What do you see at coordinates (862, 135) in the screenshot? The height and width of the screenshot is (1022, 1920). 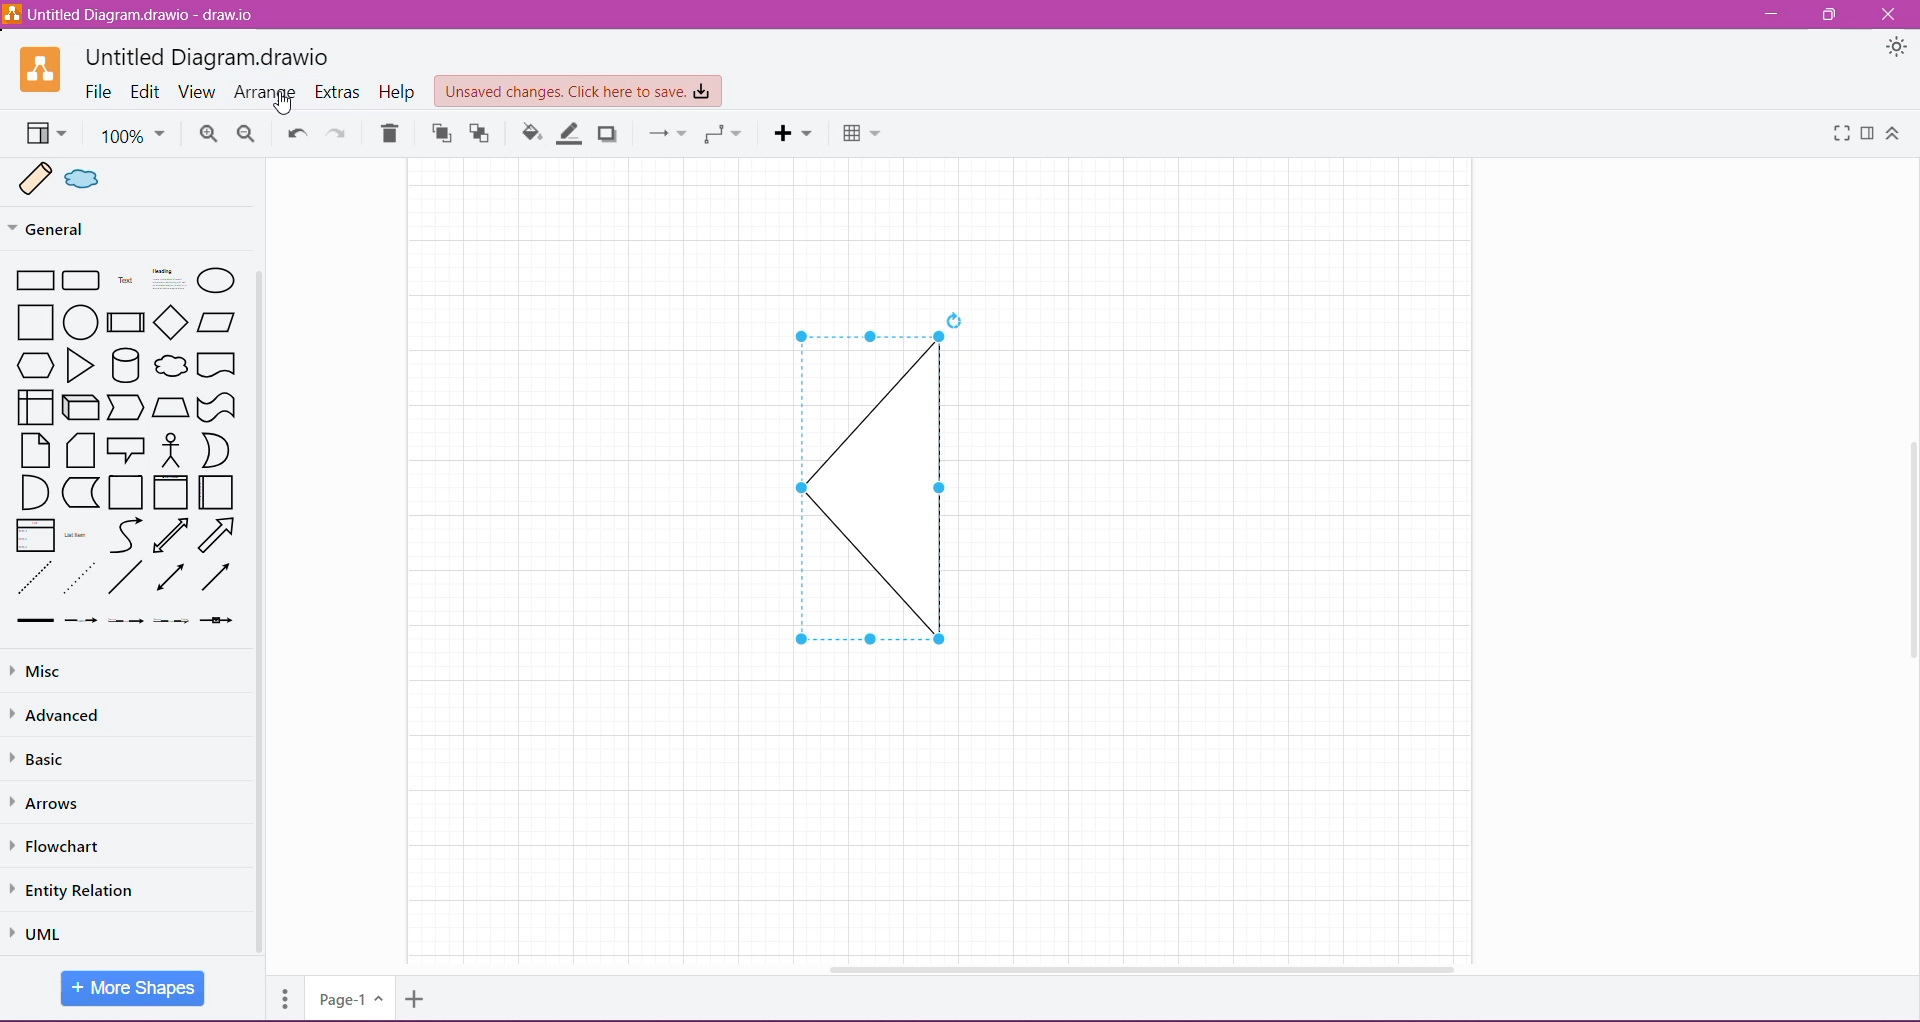 I see `Table` at bounding box center [862, 135].